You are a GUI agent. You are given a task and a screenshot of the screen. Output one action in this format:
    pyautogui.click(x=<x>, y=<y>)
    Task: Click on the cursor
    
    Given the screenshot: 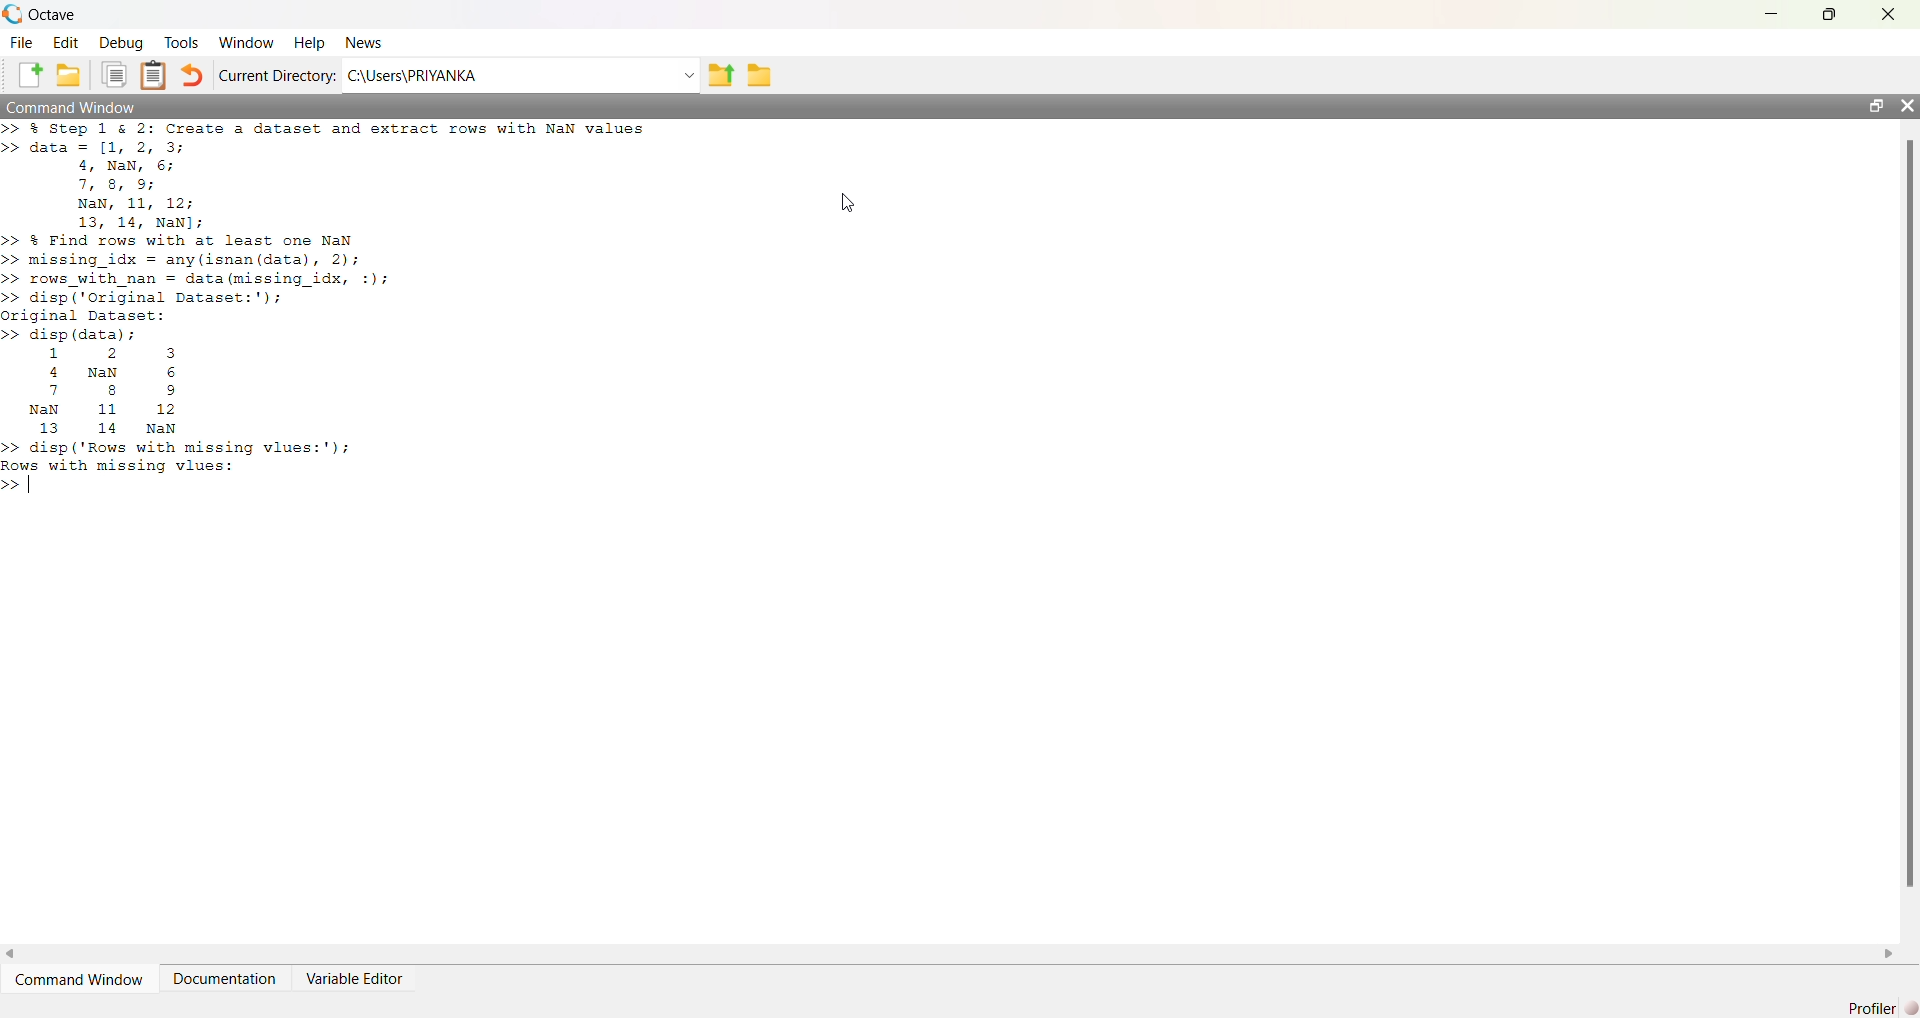 What is the action you would take?
    pyautogui.click(x=849, y=203)
    